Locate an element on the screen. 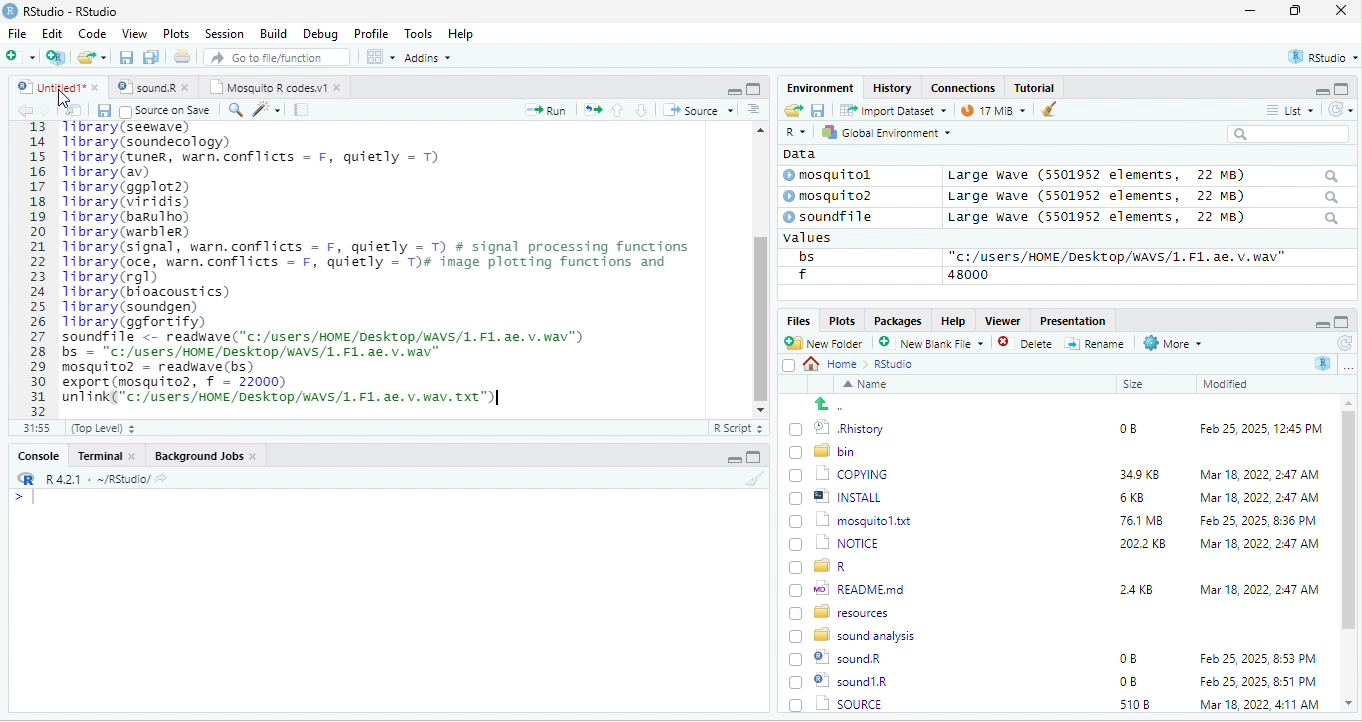 This screenshot has width=1362, height=722. note is located at coordinates (302, 109).